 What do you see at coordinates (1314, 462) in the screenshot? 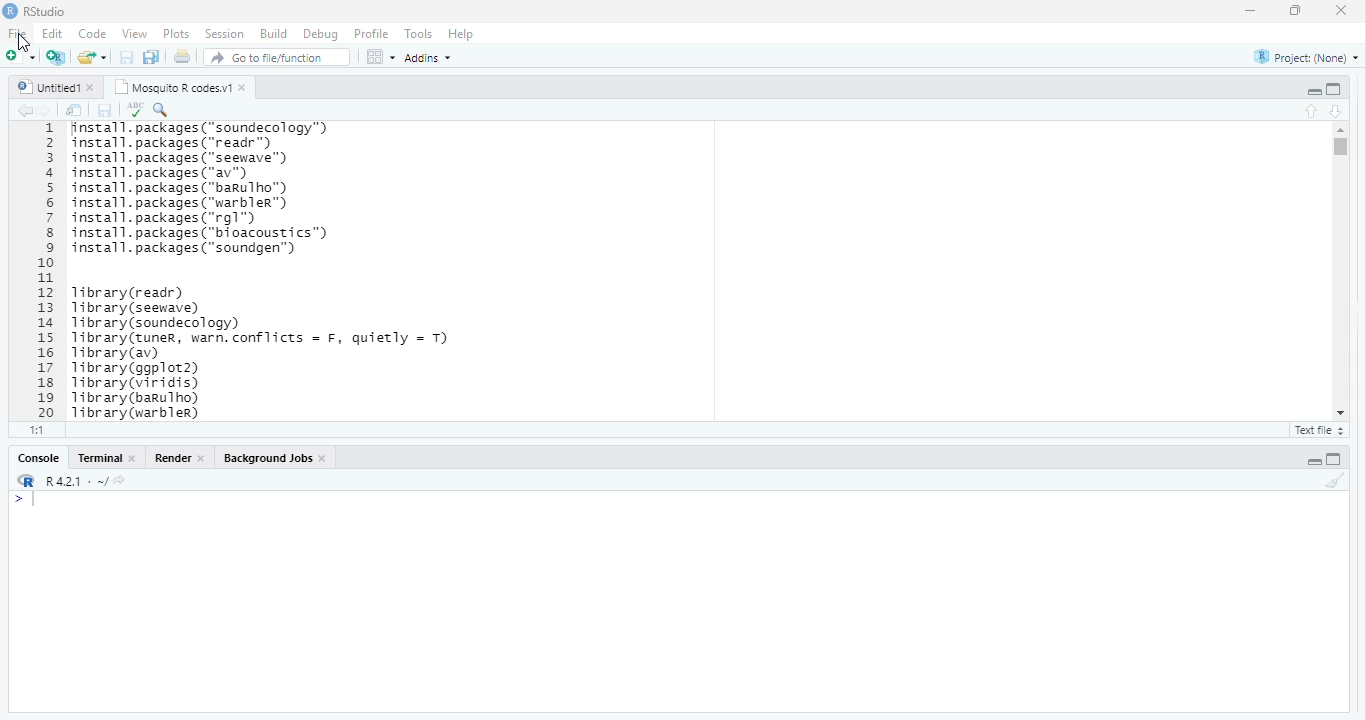
I see `Collapse` at bounding box center [1314, 462].